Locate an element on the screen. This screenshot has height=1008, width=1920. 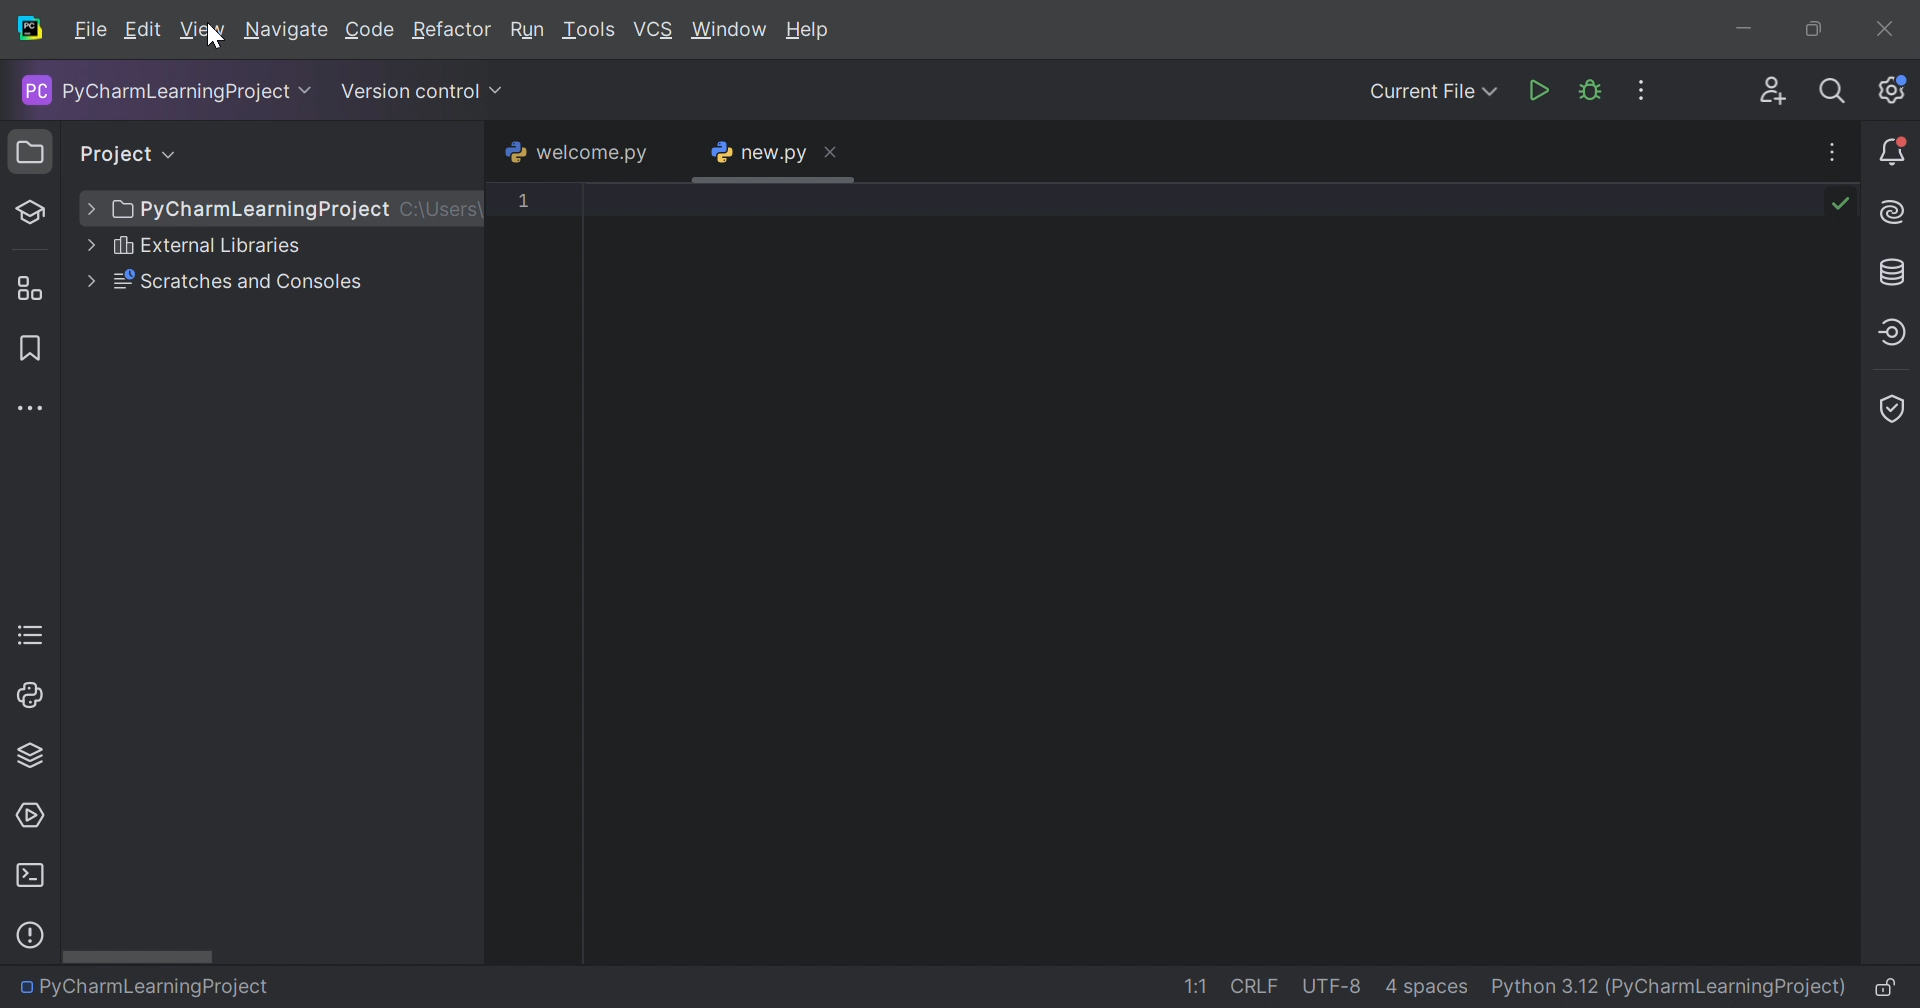
Make file read-only is located at coordinates (1888, 989).